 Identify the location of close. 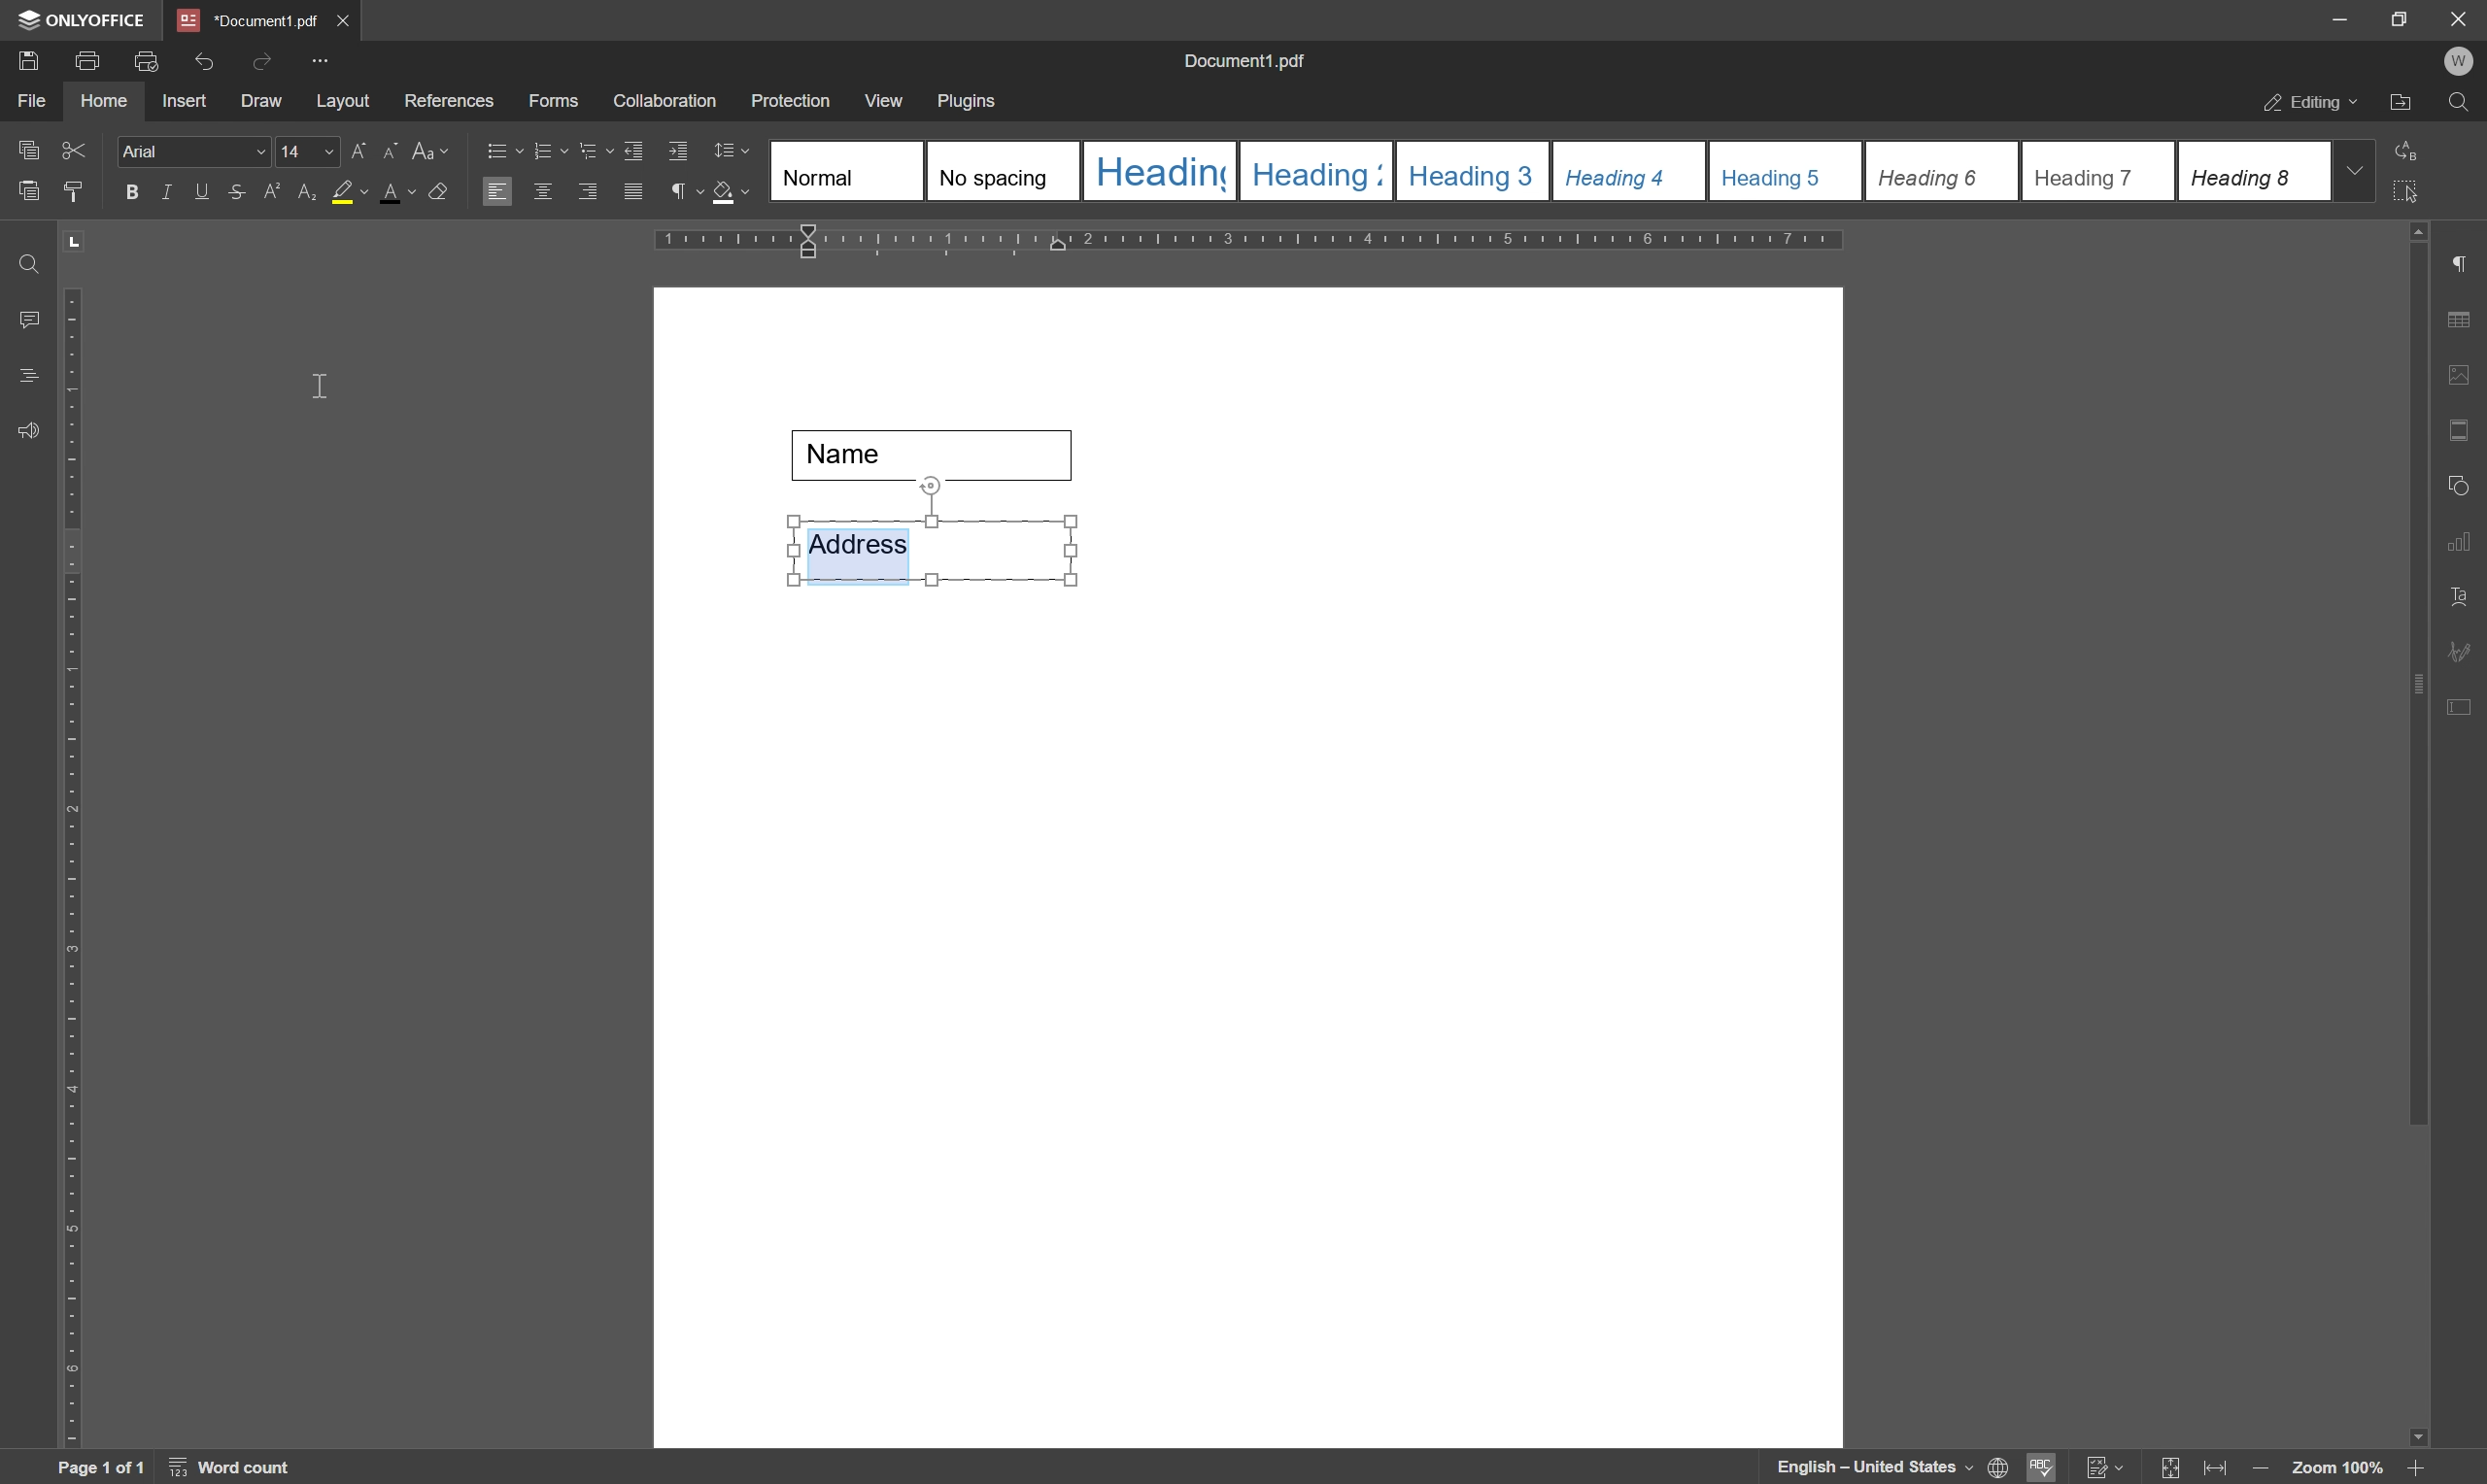
(345, 17).